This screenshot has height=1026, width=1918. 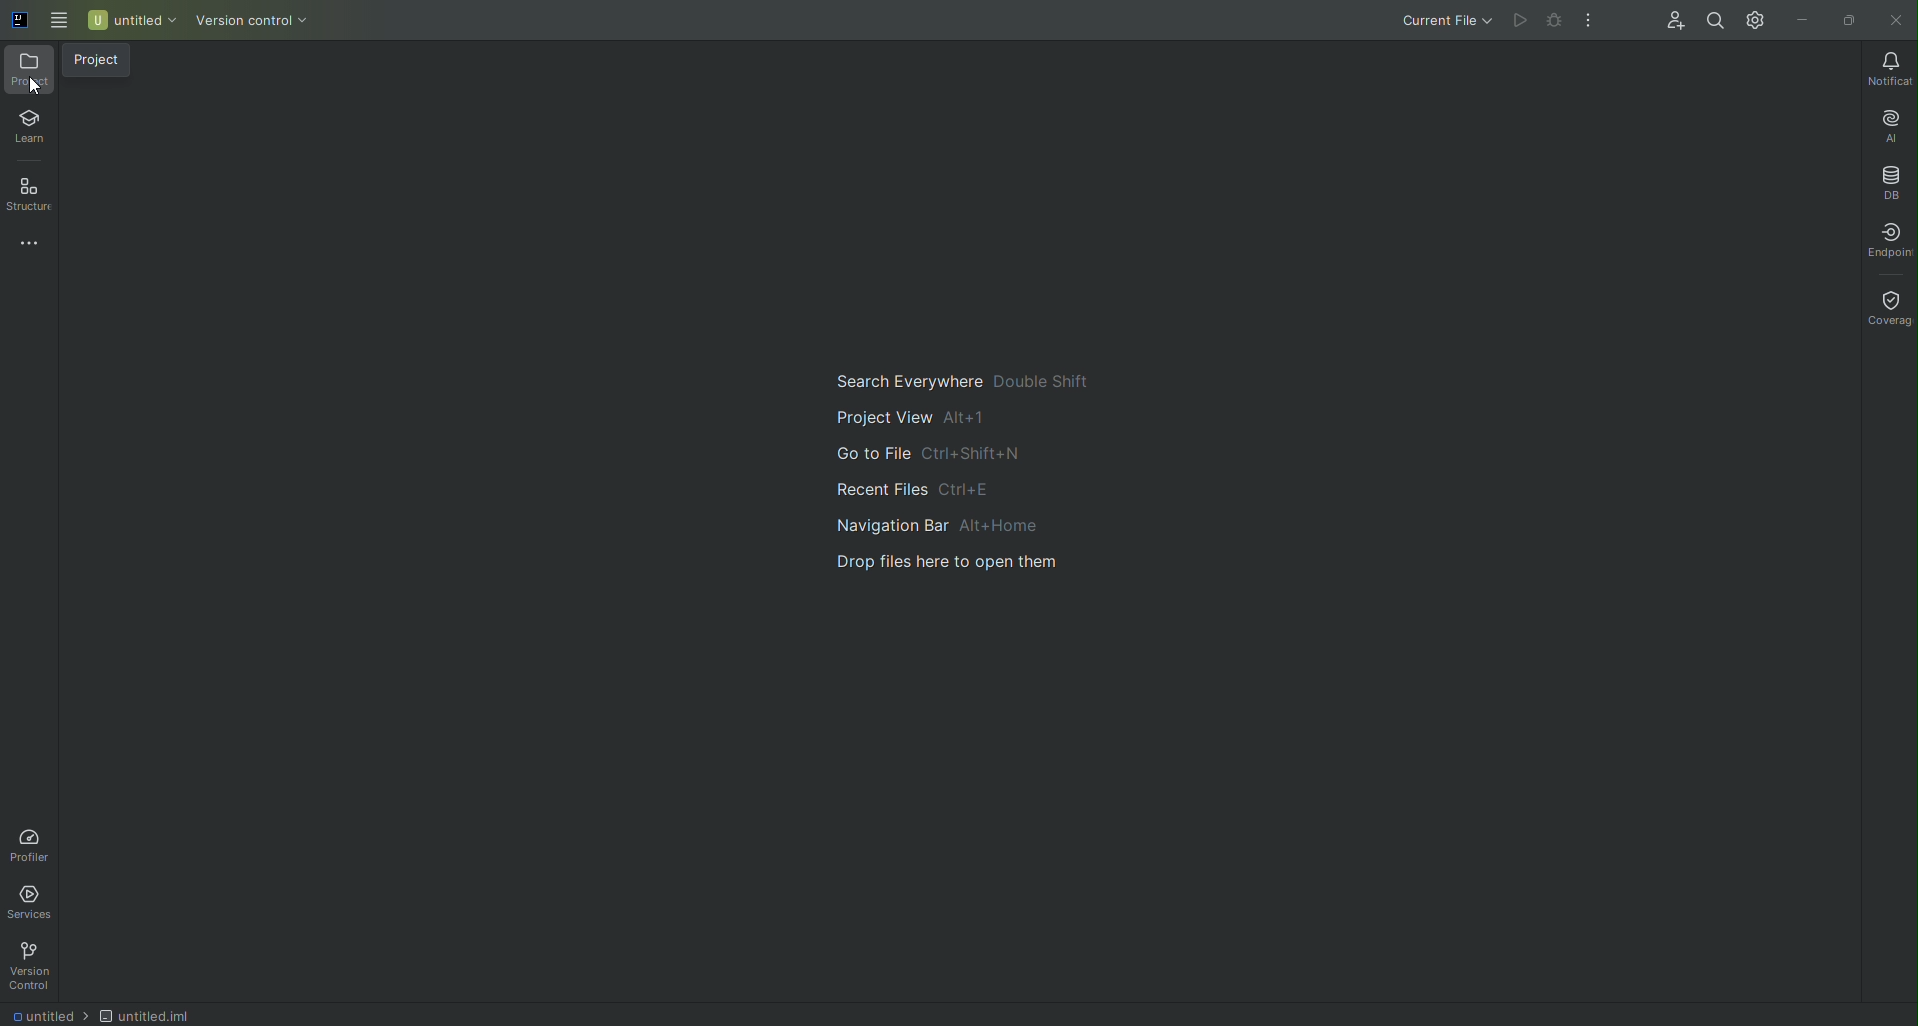 What do you see at coordinates (23, 242) in the screenshot?
I see `More Tools` at bounding box center [23, 242].